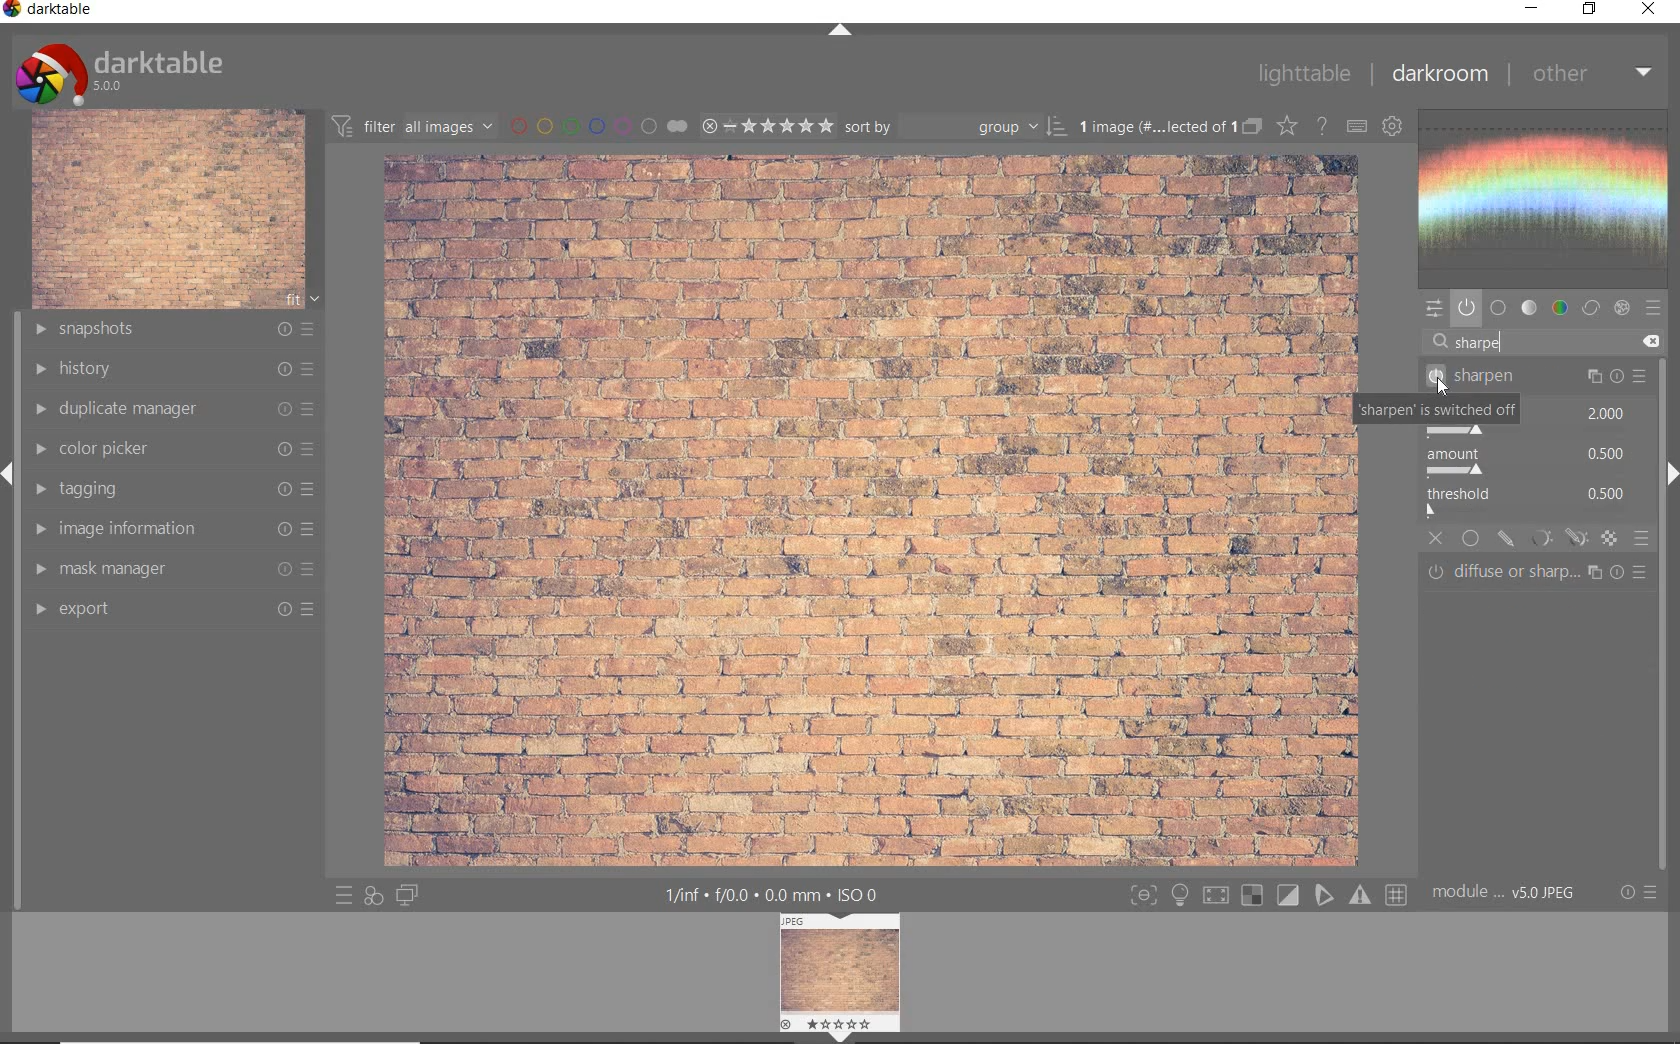 This screenshot has width=1680, height=1044. Describe the element at coordinates (173, 568) in the screenshot. I see `mask manager` at that location.